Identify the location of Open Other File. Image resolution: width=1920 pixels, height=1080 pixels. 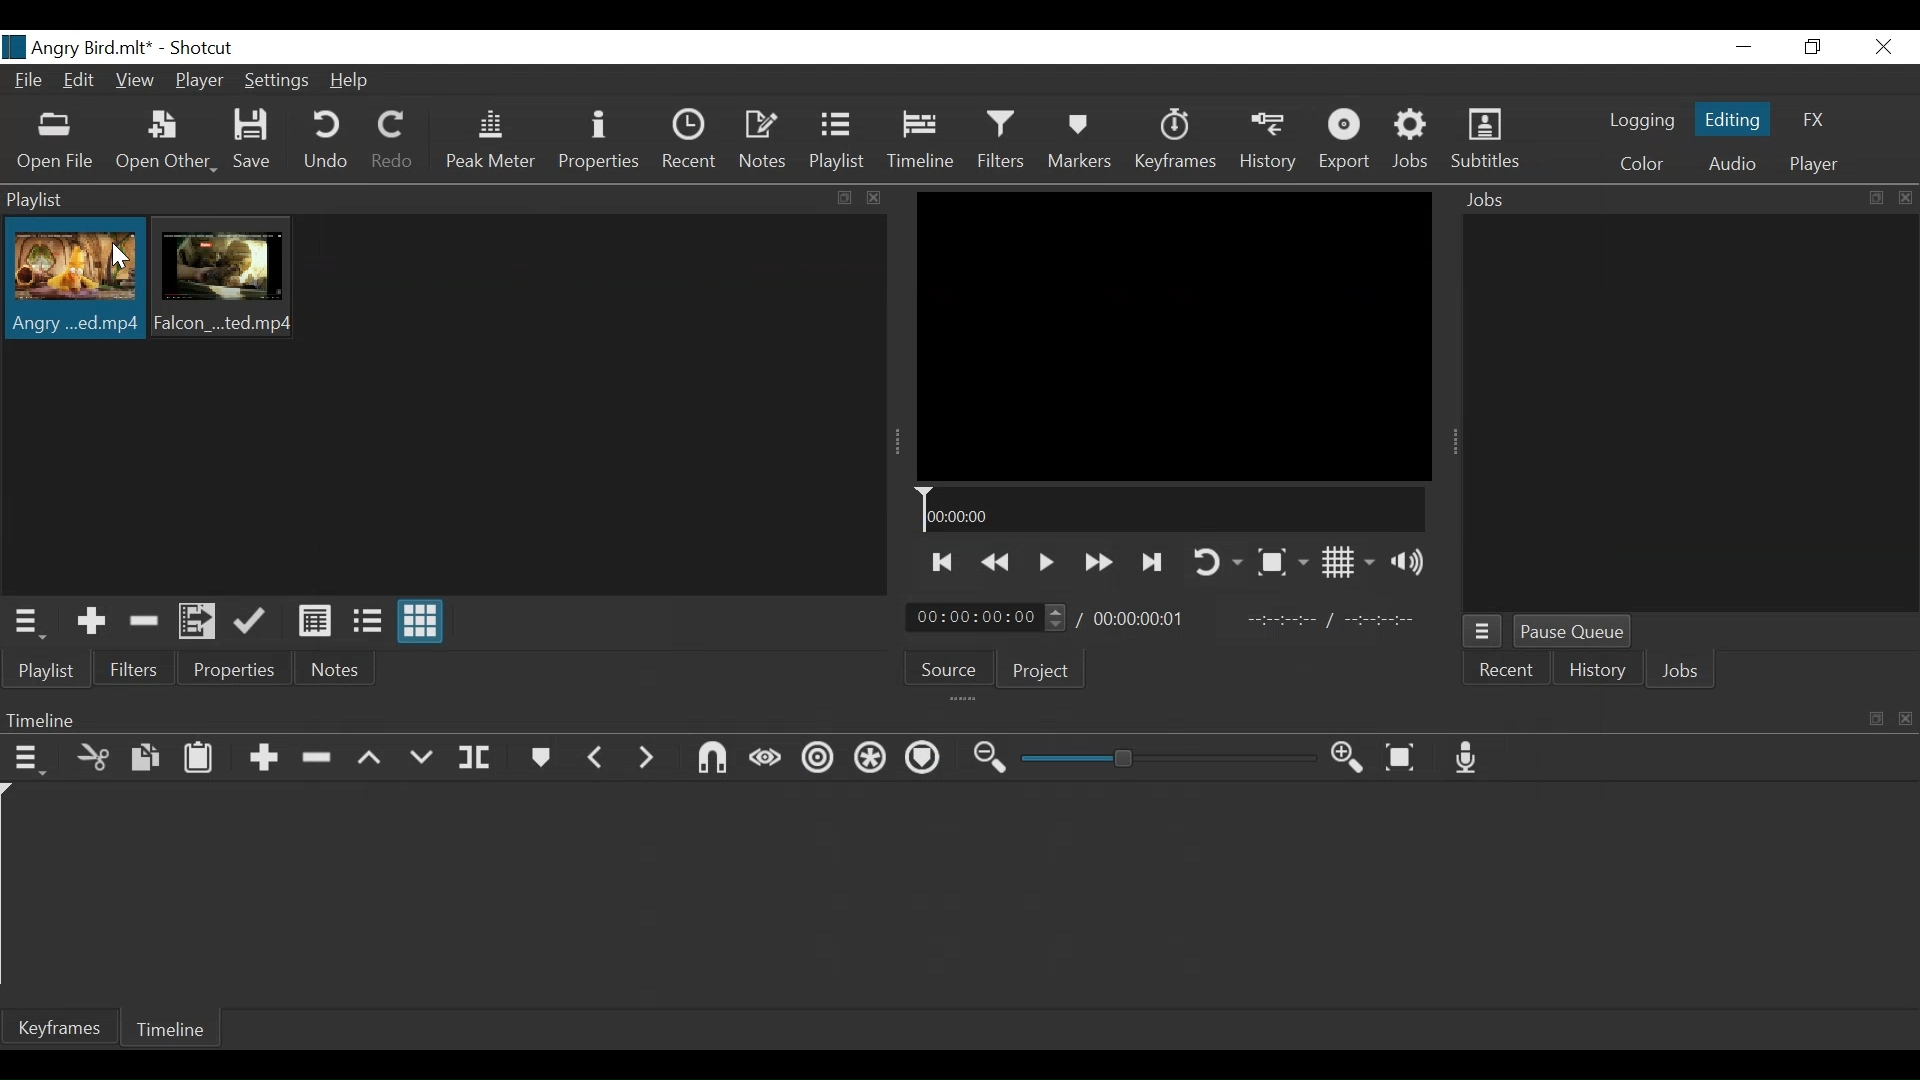
(56, 144).